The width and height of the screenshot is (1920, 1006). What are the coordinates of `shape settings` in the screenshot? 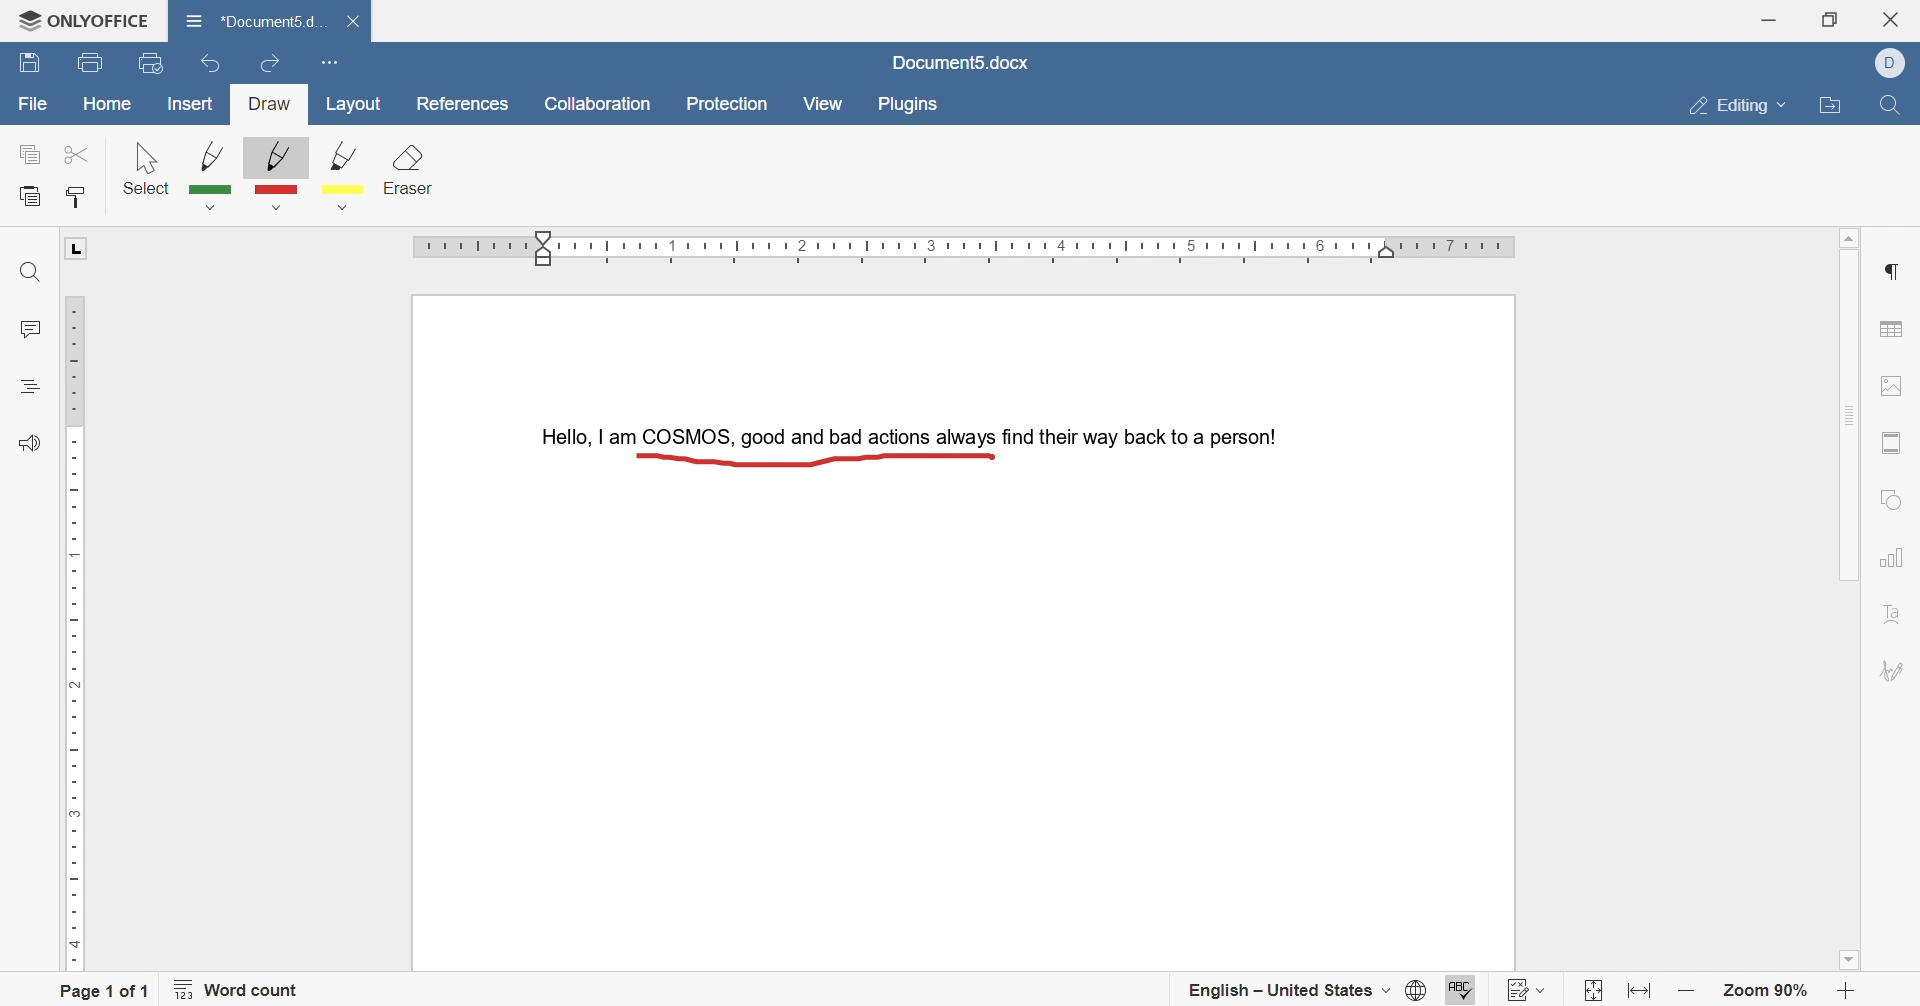 It's located at (1893, 497).